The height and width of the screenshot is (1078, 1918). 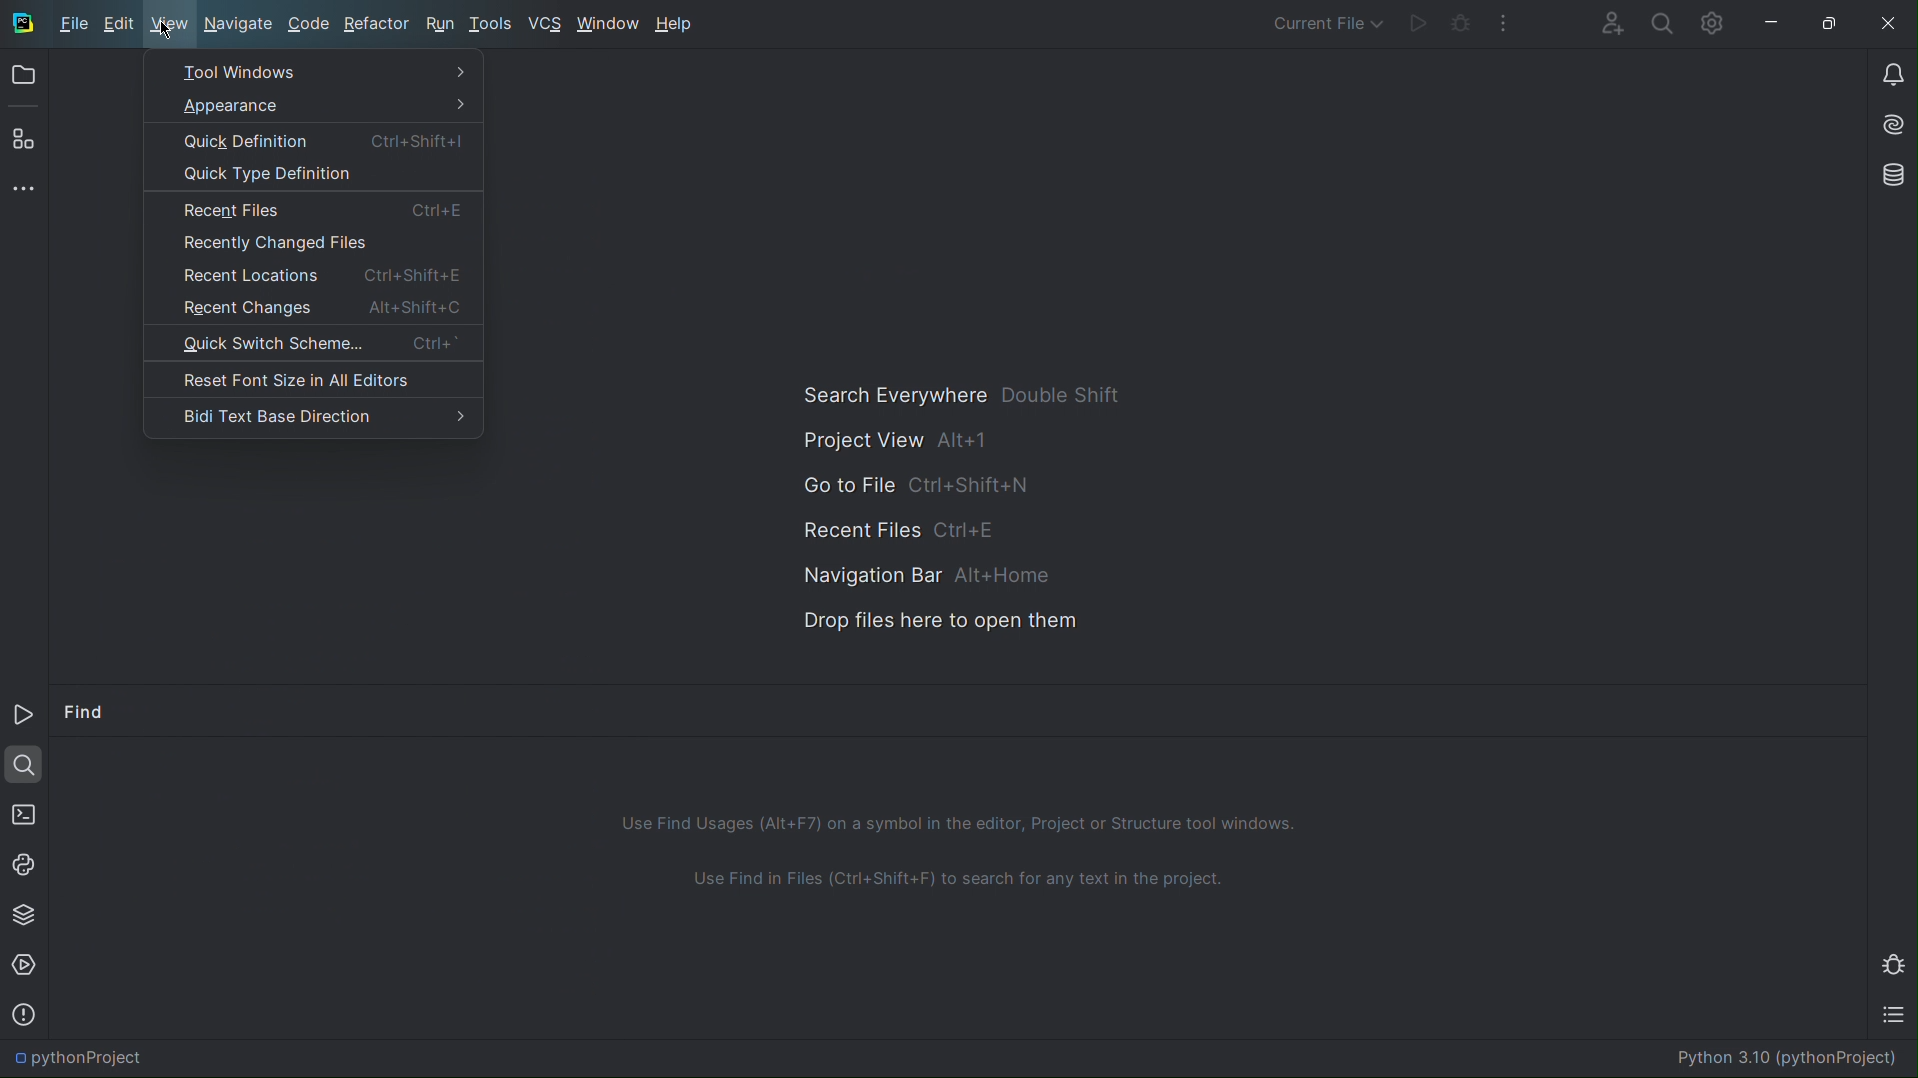 I want to click on Reset Font Size in All Editors, so click(x=310, y=380).